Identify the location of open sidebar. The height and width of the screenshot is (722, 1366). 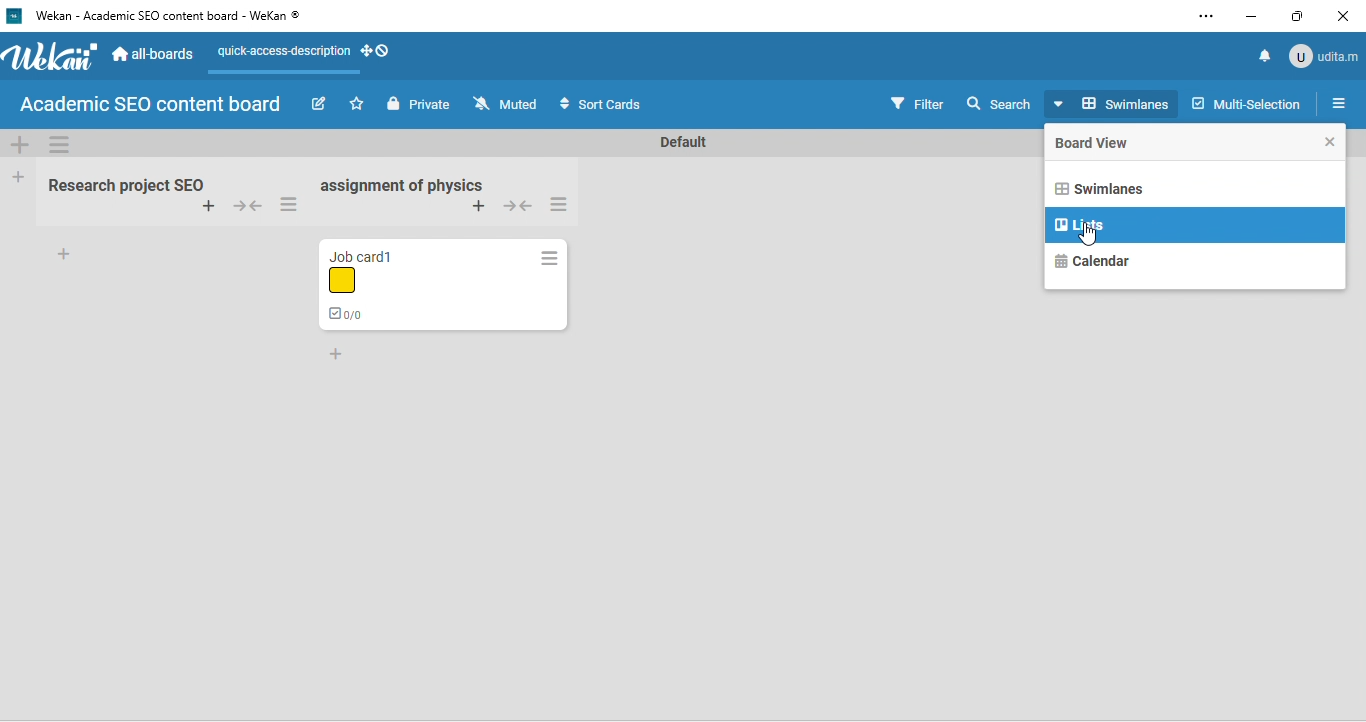
(1341, 103).